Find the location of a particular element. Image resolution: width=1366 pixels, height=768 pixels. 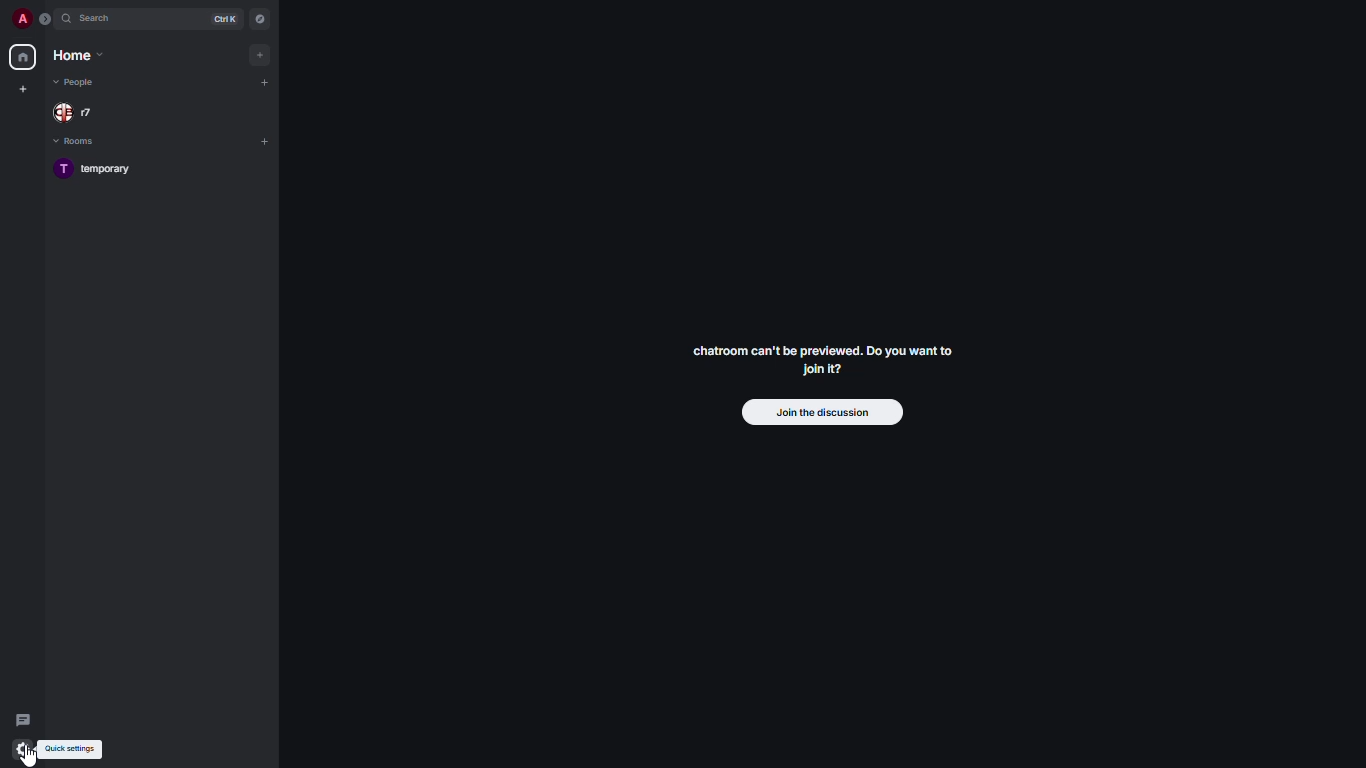

add is located at coordinates (265, 82).